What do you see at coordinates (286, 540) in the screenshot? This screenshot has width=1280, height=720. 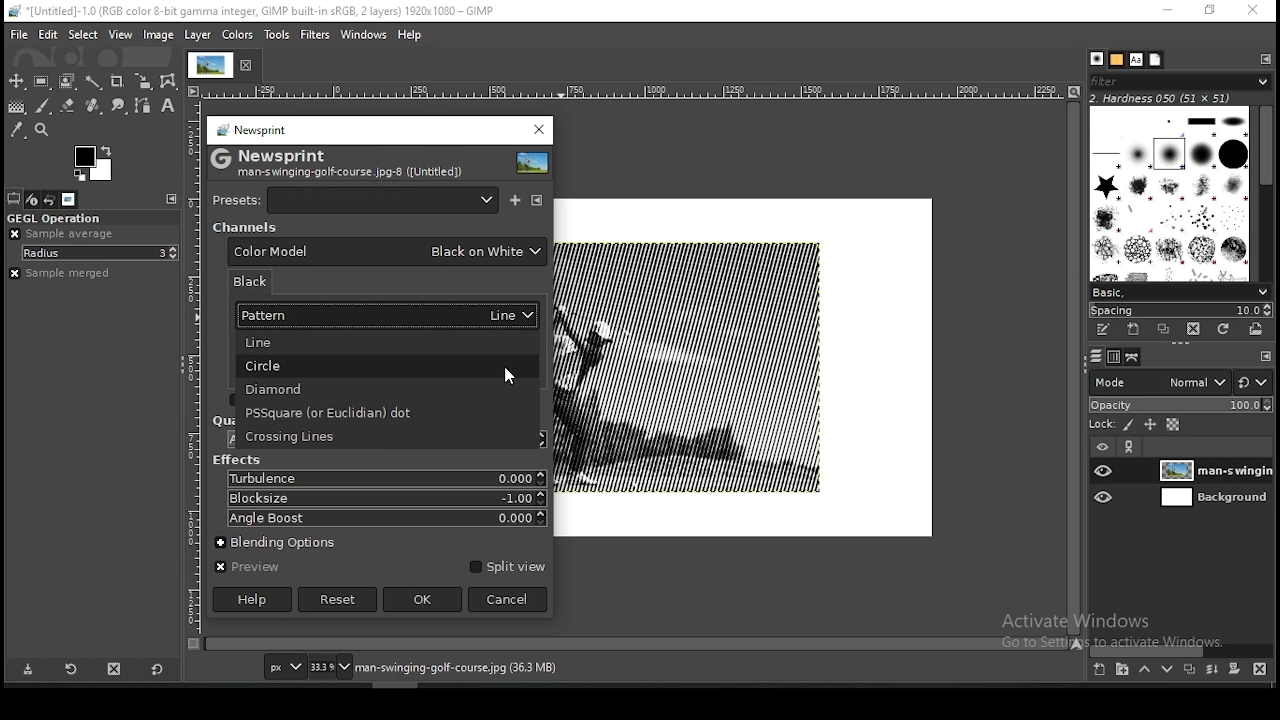 I see `blending options` at bounding box center [286, 540].